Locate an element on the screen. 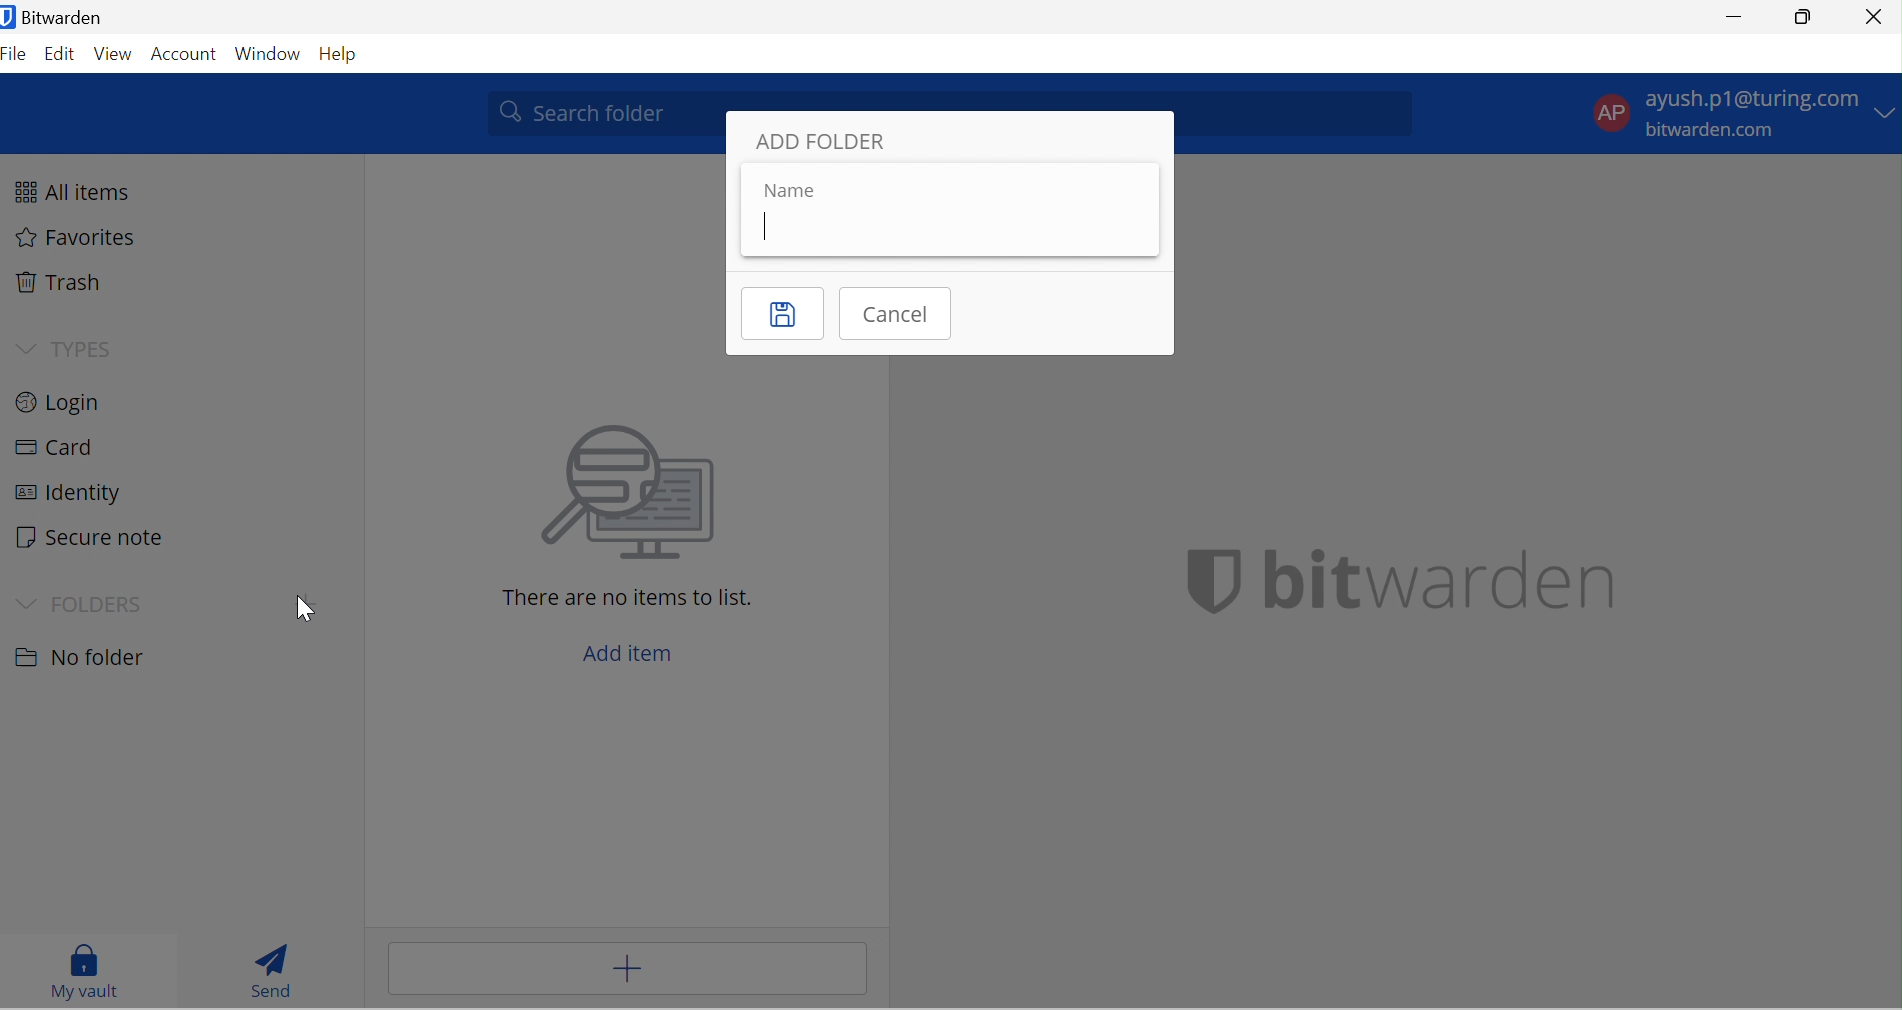 This screenshot has width=1902, height=1010. Add item is located at coordinates (639, 650).